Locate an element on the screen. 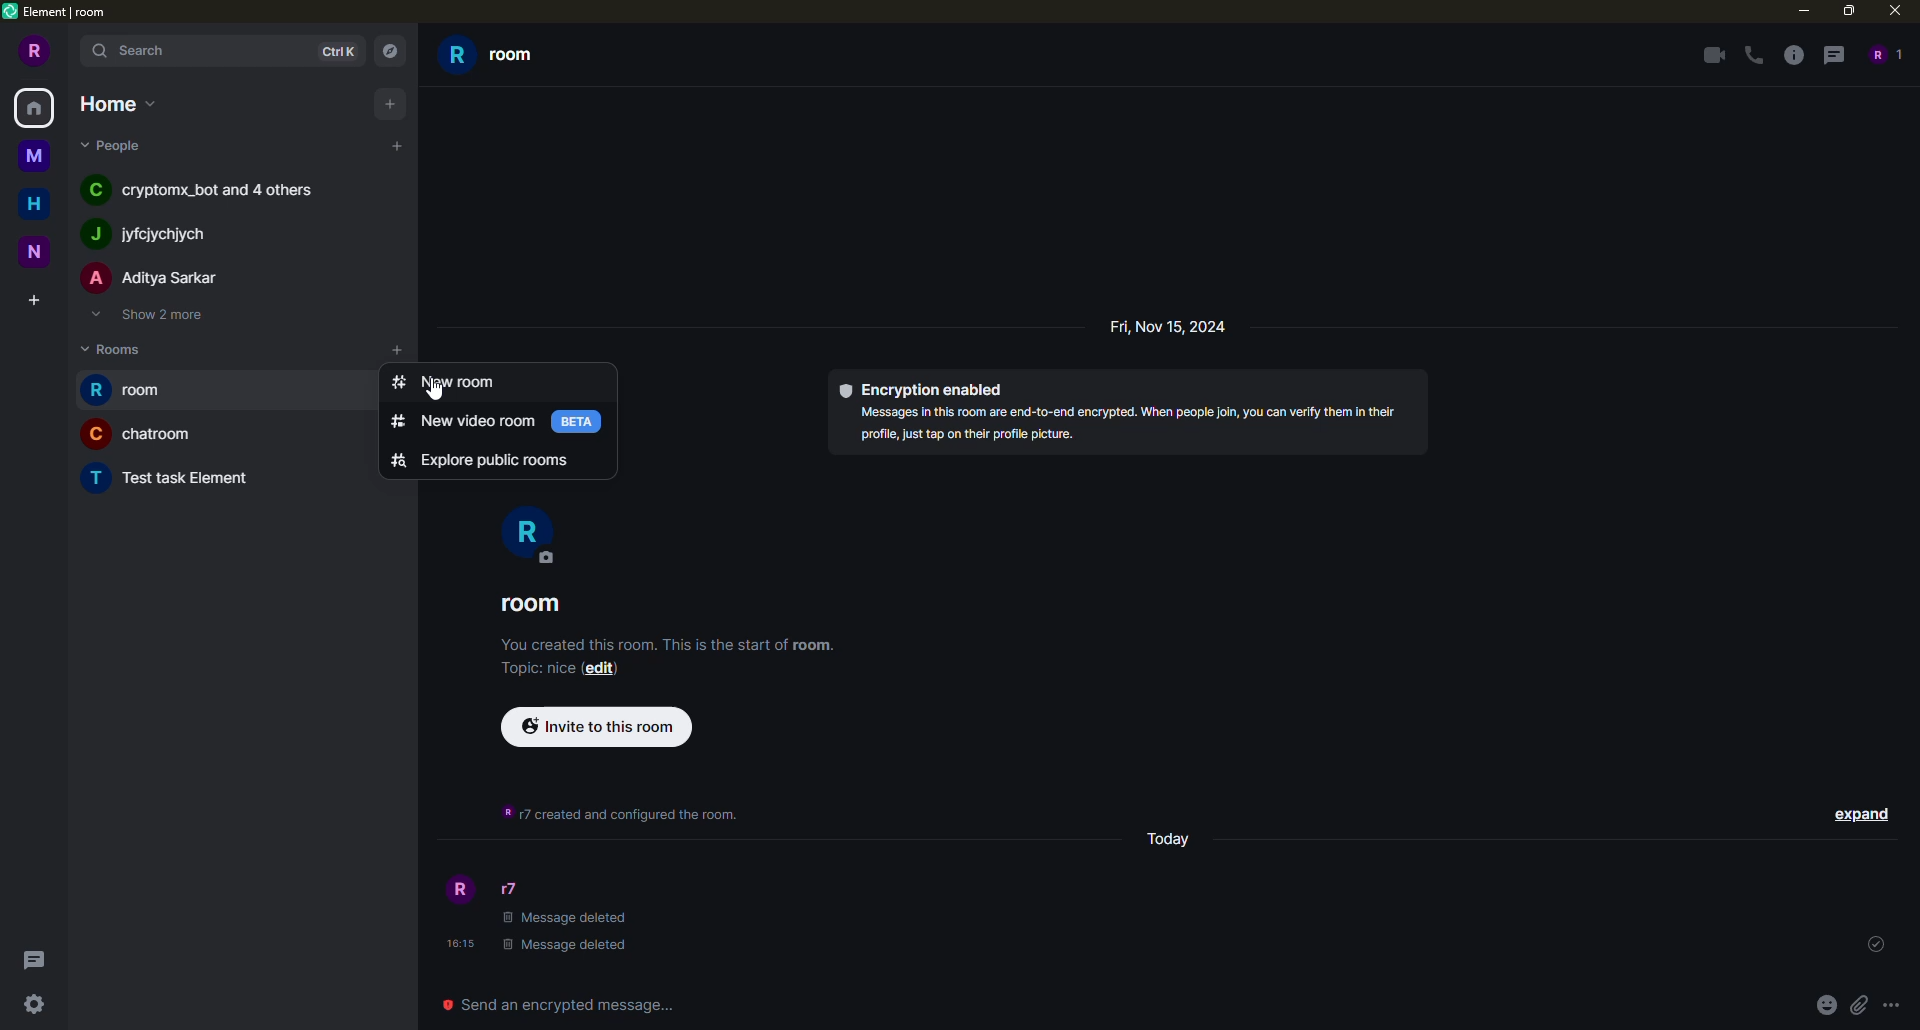 The image size is (1920, 1030). message deleted is located at coordinates (574, 931).